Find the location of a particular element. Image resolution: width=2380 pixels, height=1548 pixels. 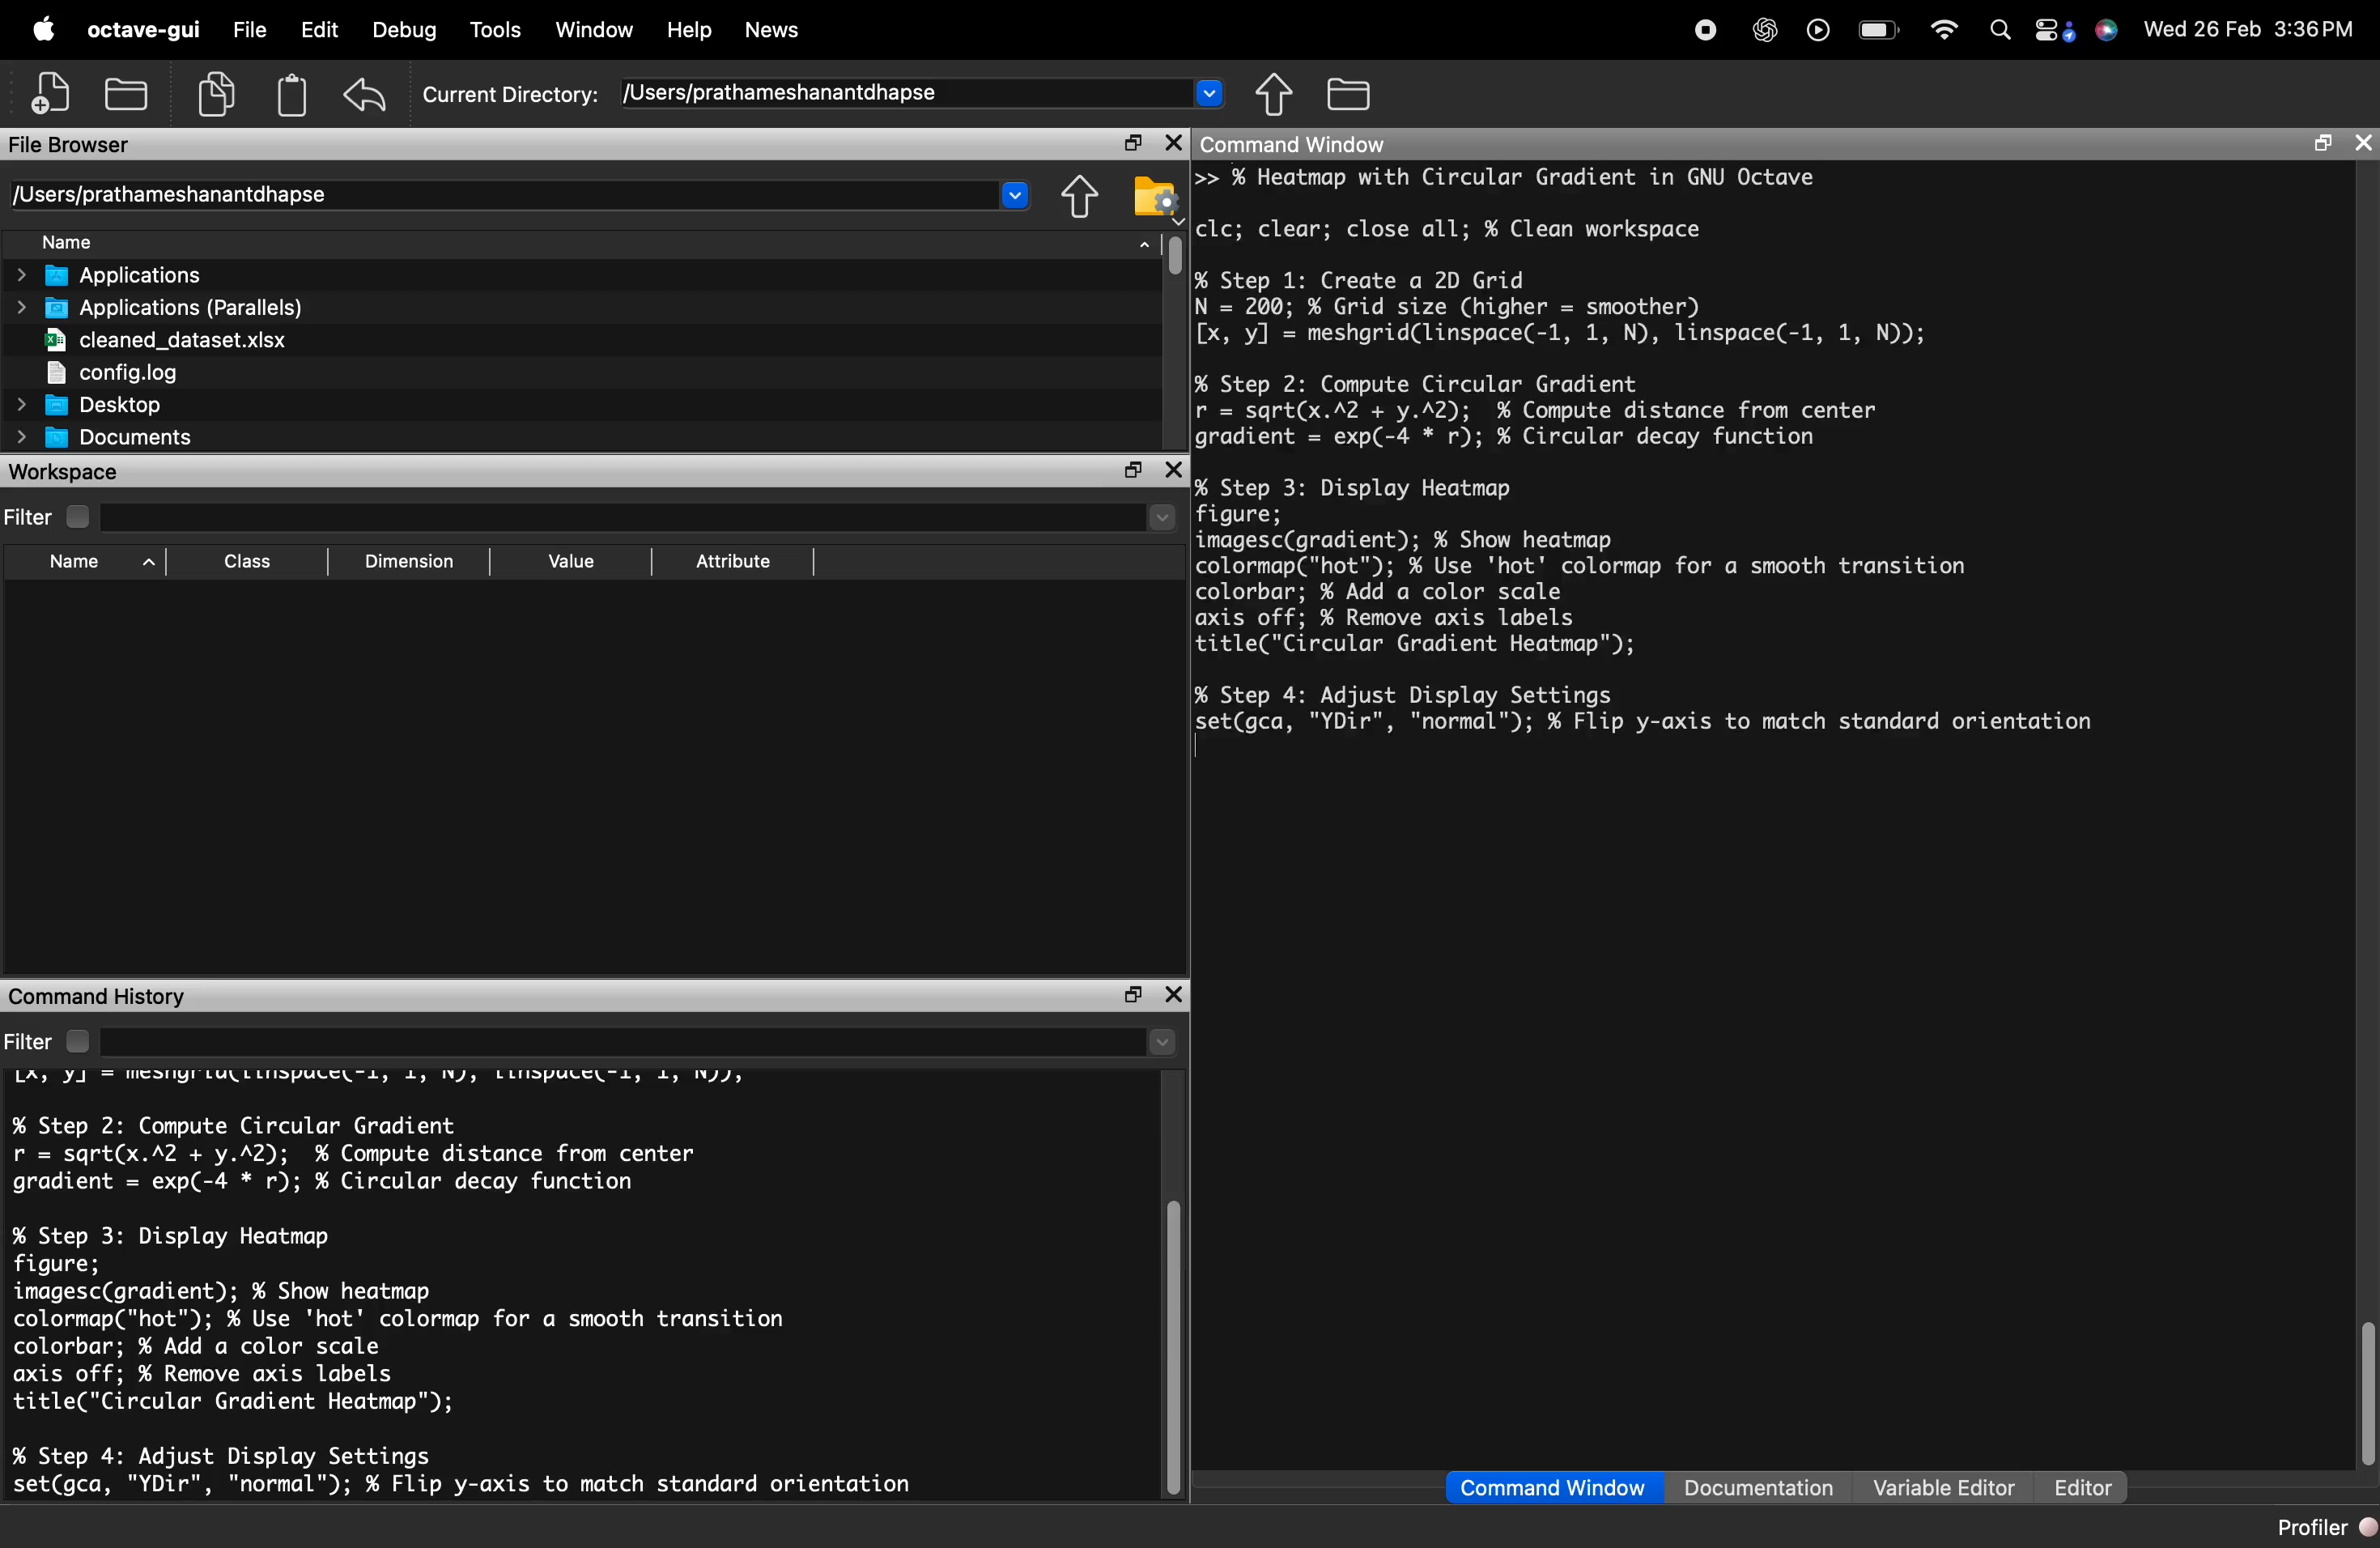

vertical scrollbar is located at coordinates (1168, 258).